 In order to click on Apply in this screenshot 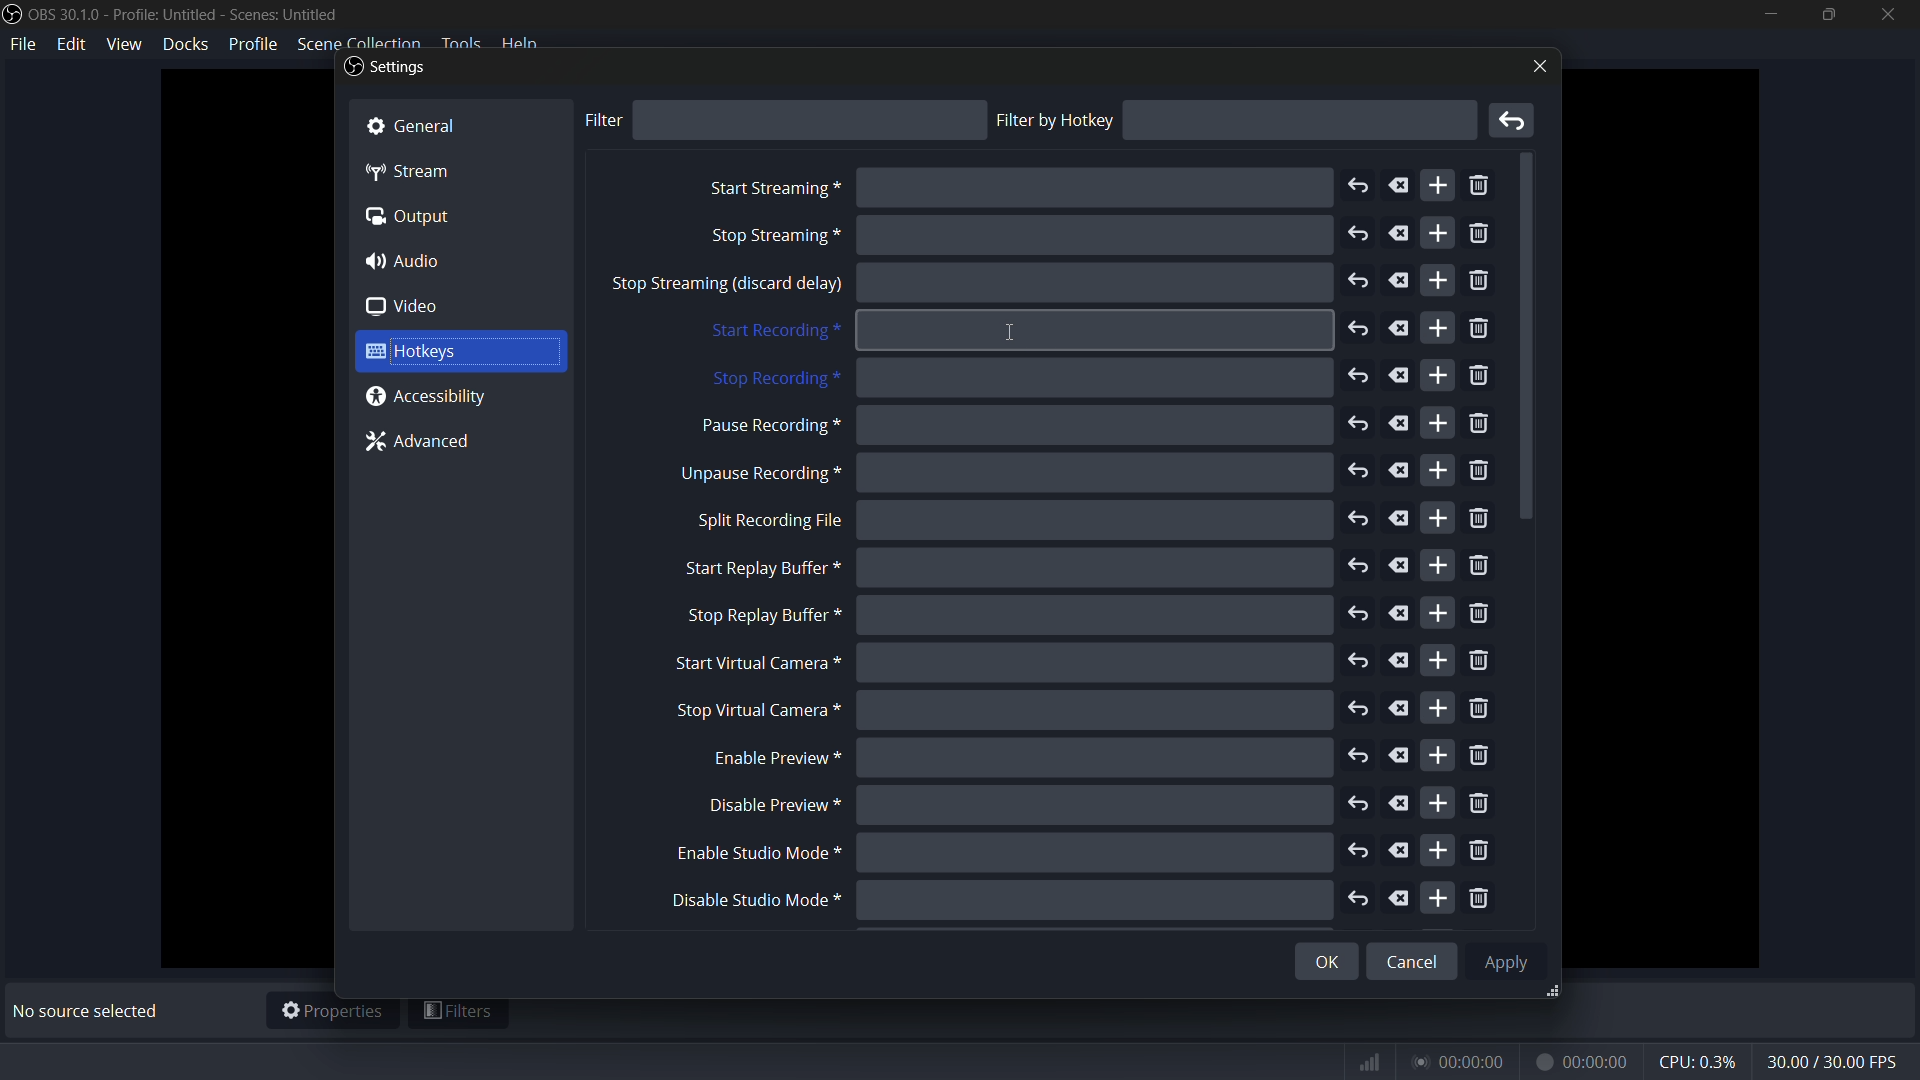, I will do `click(1510, 960)`.